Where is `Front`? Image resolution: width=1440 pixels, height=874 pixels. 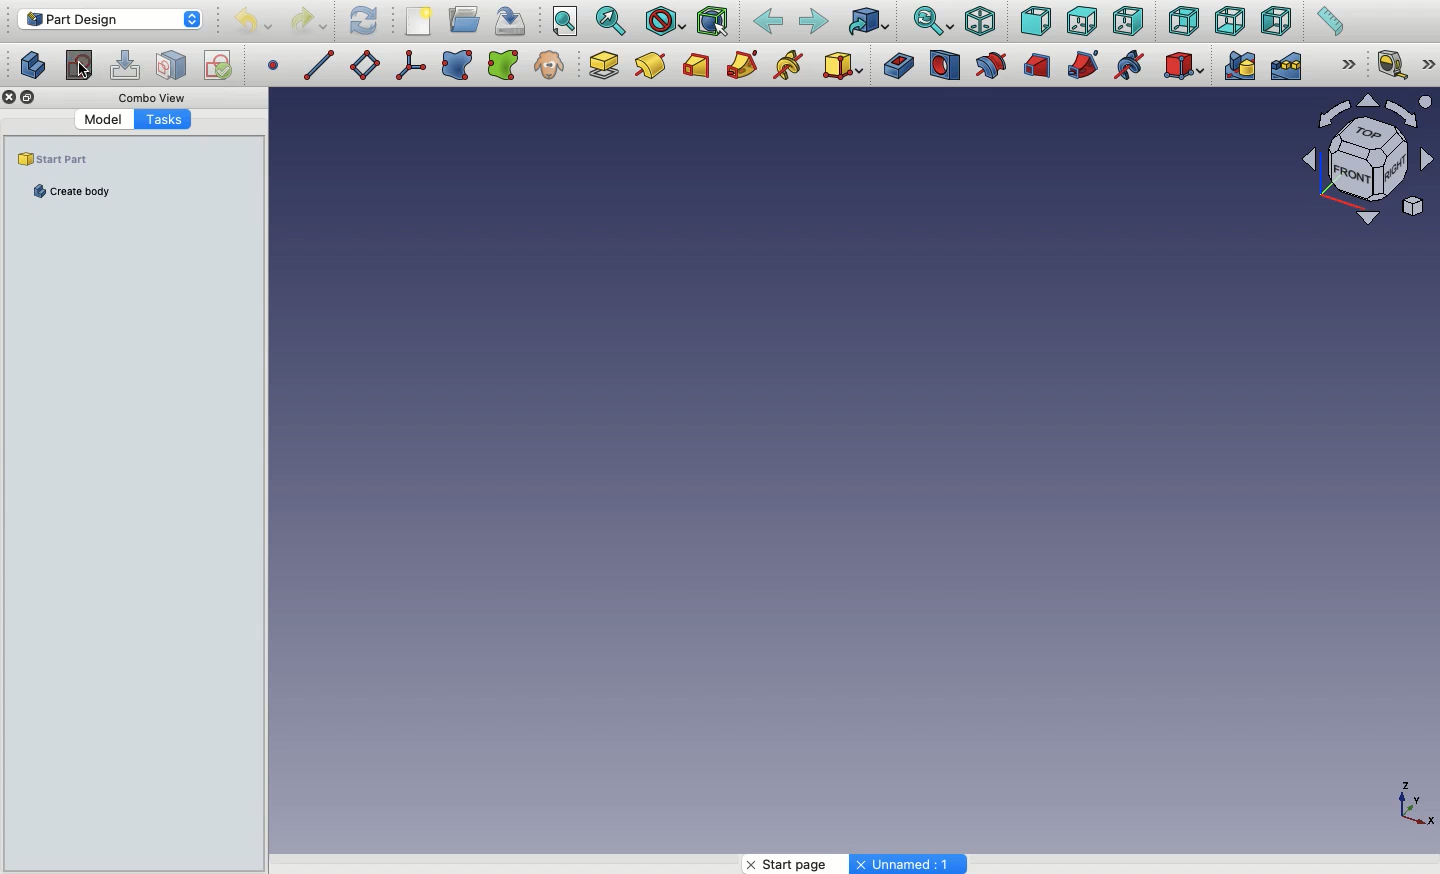
Front is located at coordinates (1036, 23).